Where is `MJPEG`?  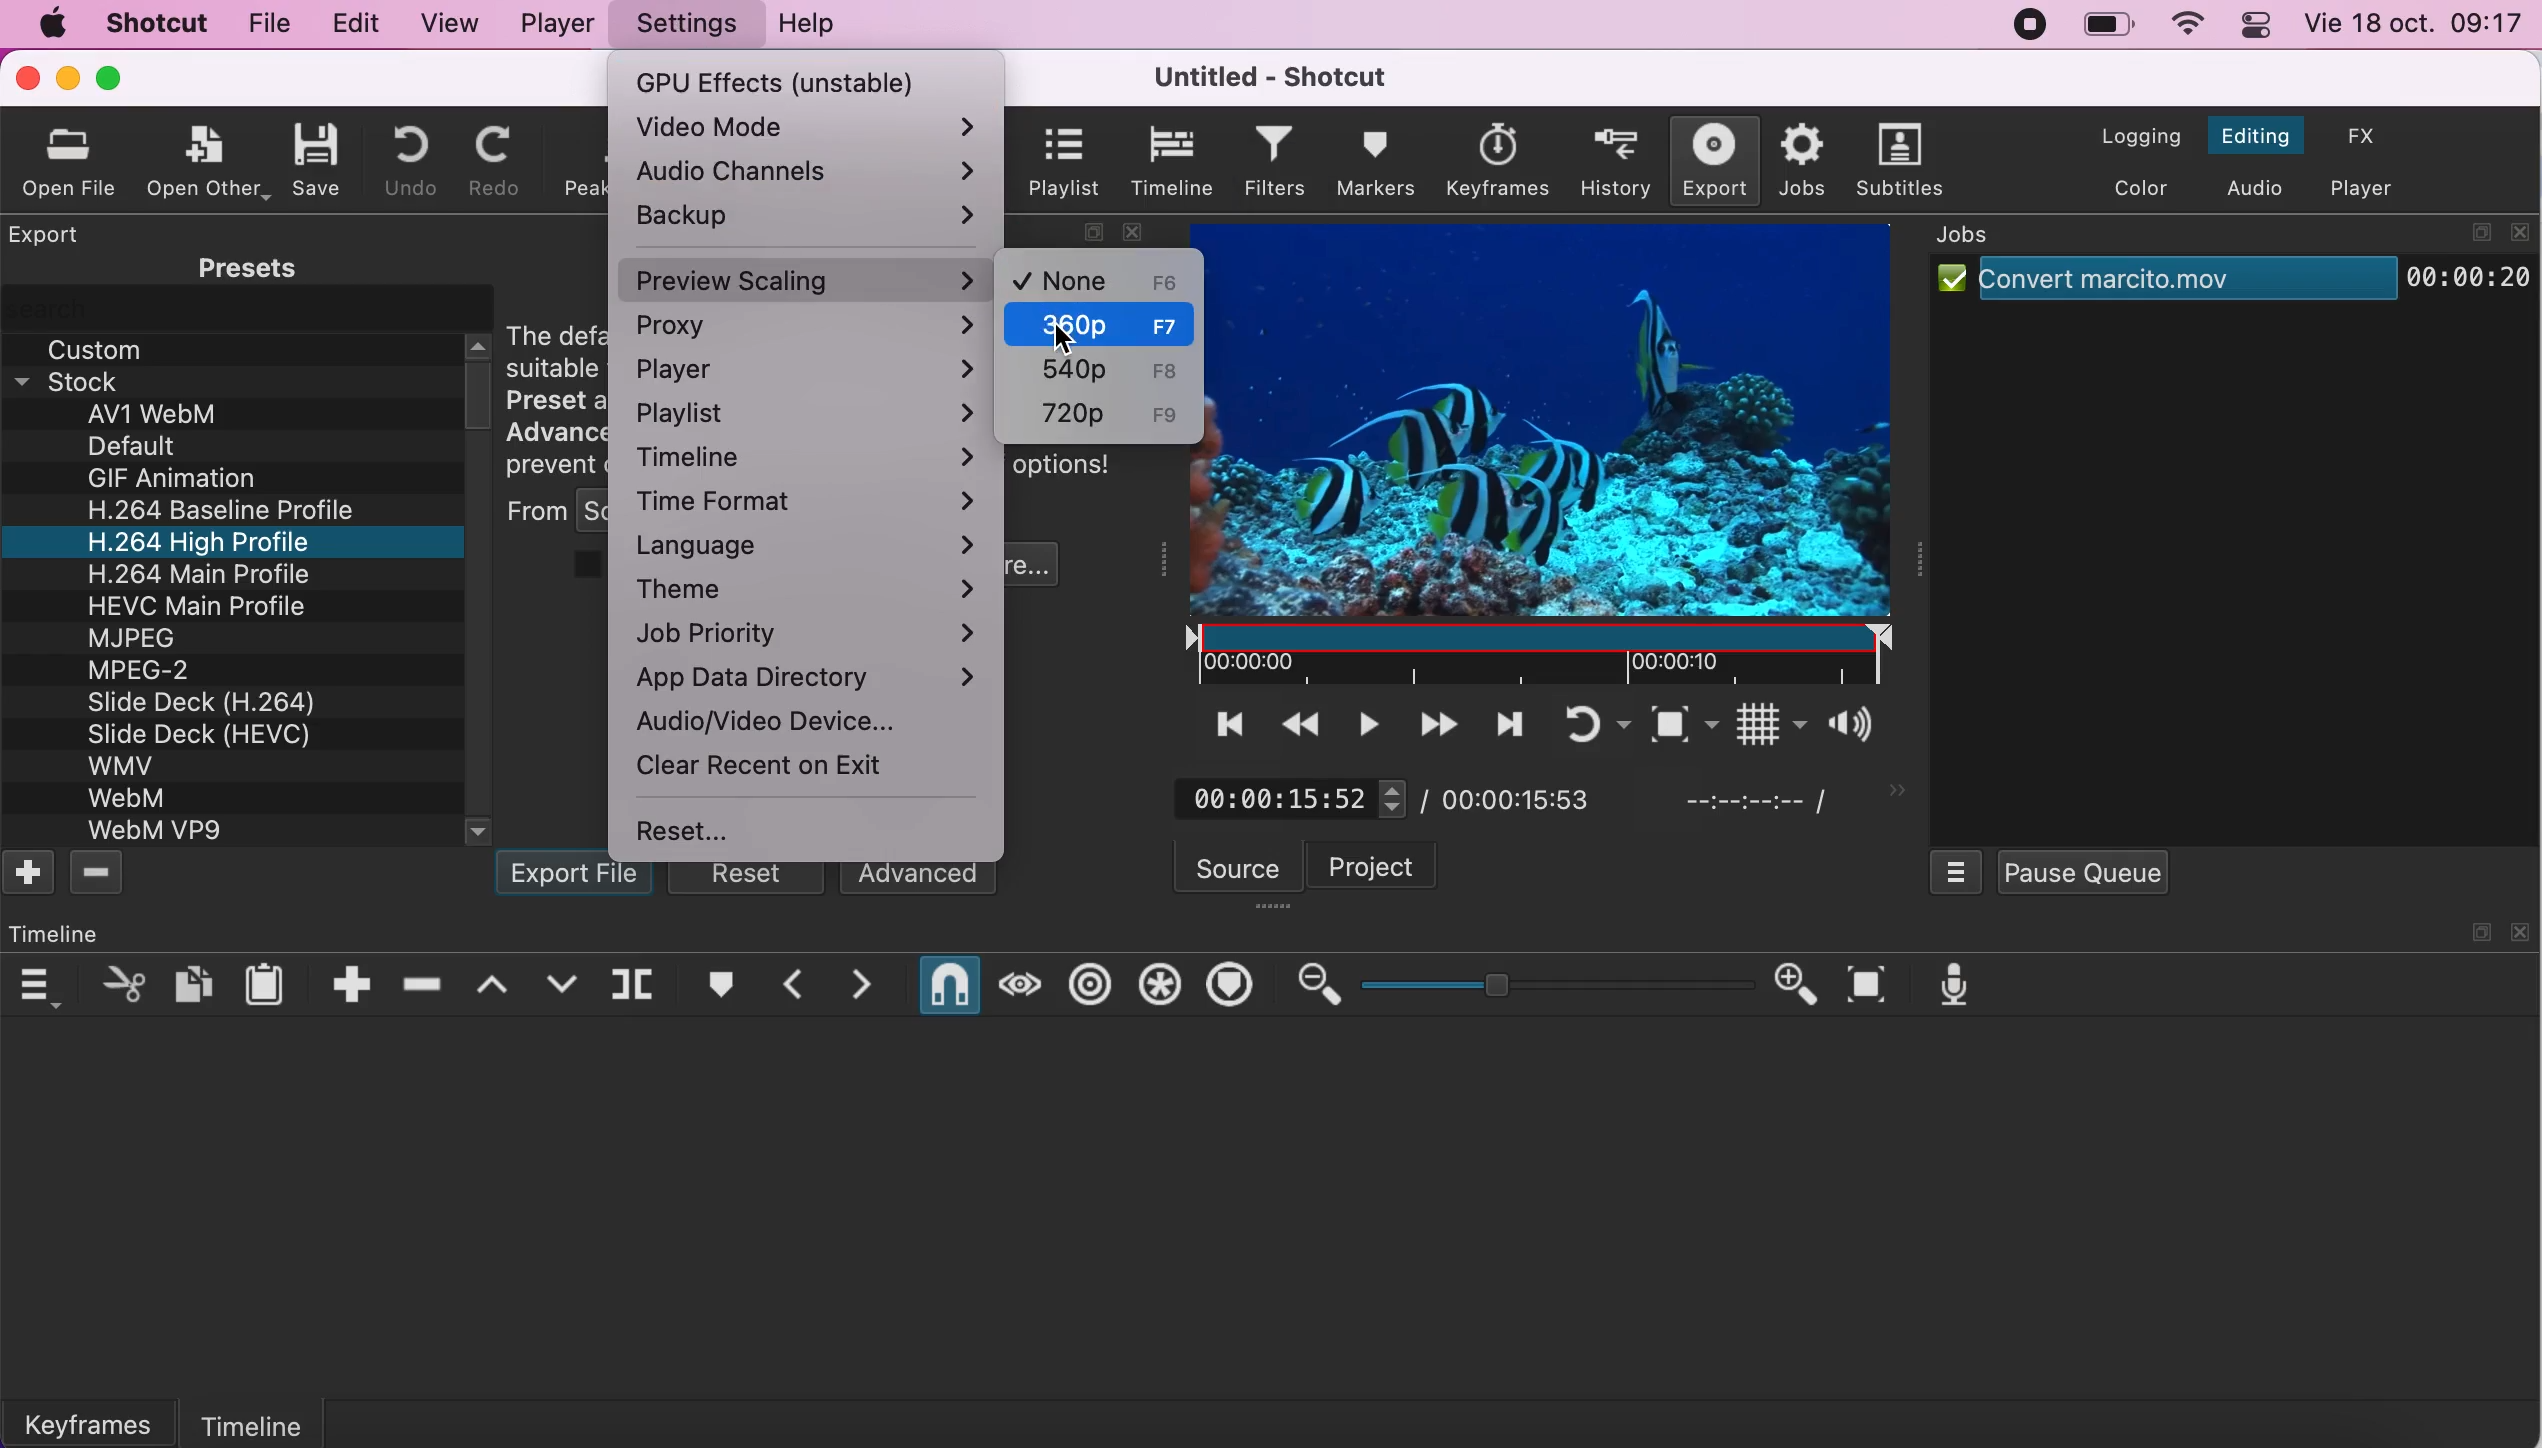 MJPEG is located at coordinates (140, 636).